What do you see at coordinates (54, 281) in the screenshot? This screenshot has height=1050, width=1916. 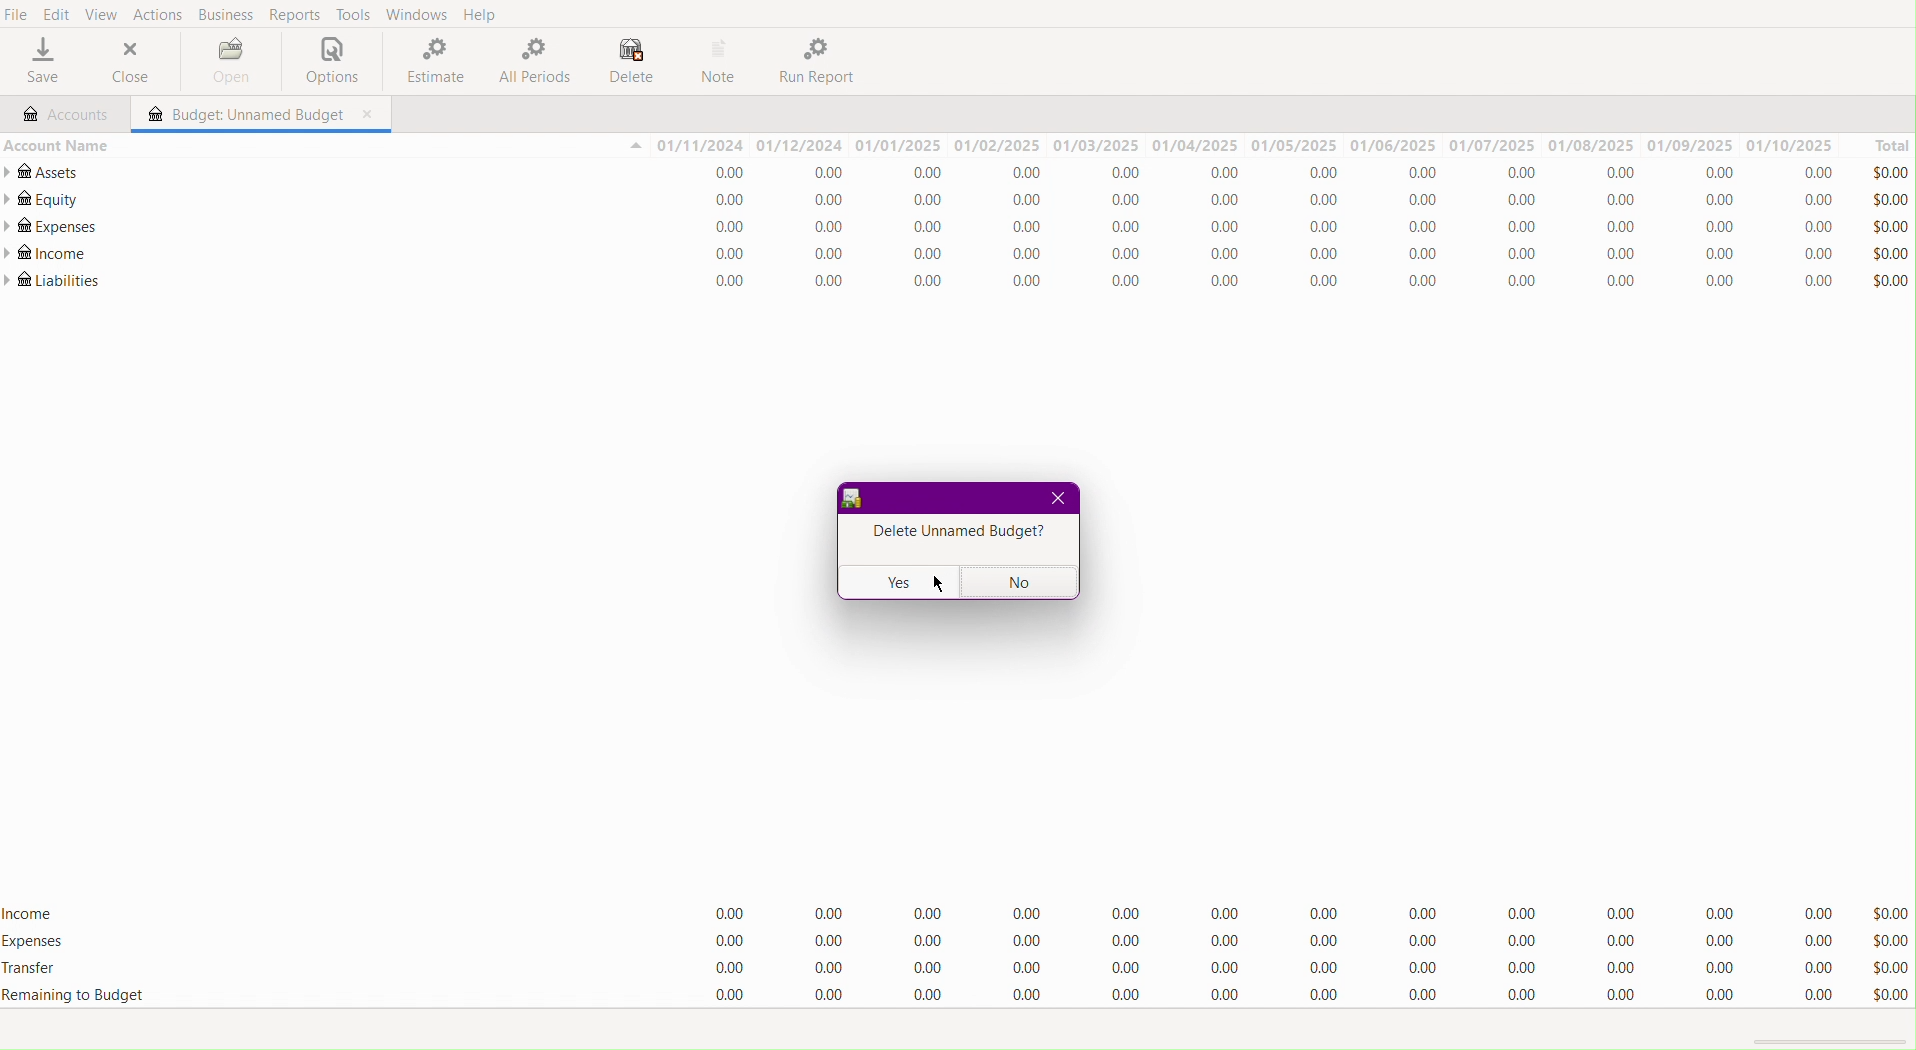 I see `Liabilities` at bounding box center [54, 281].